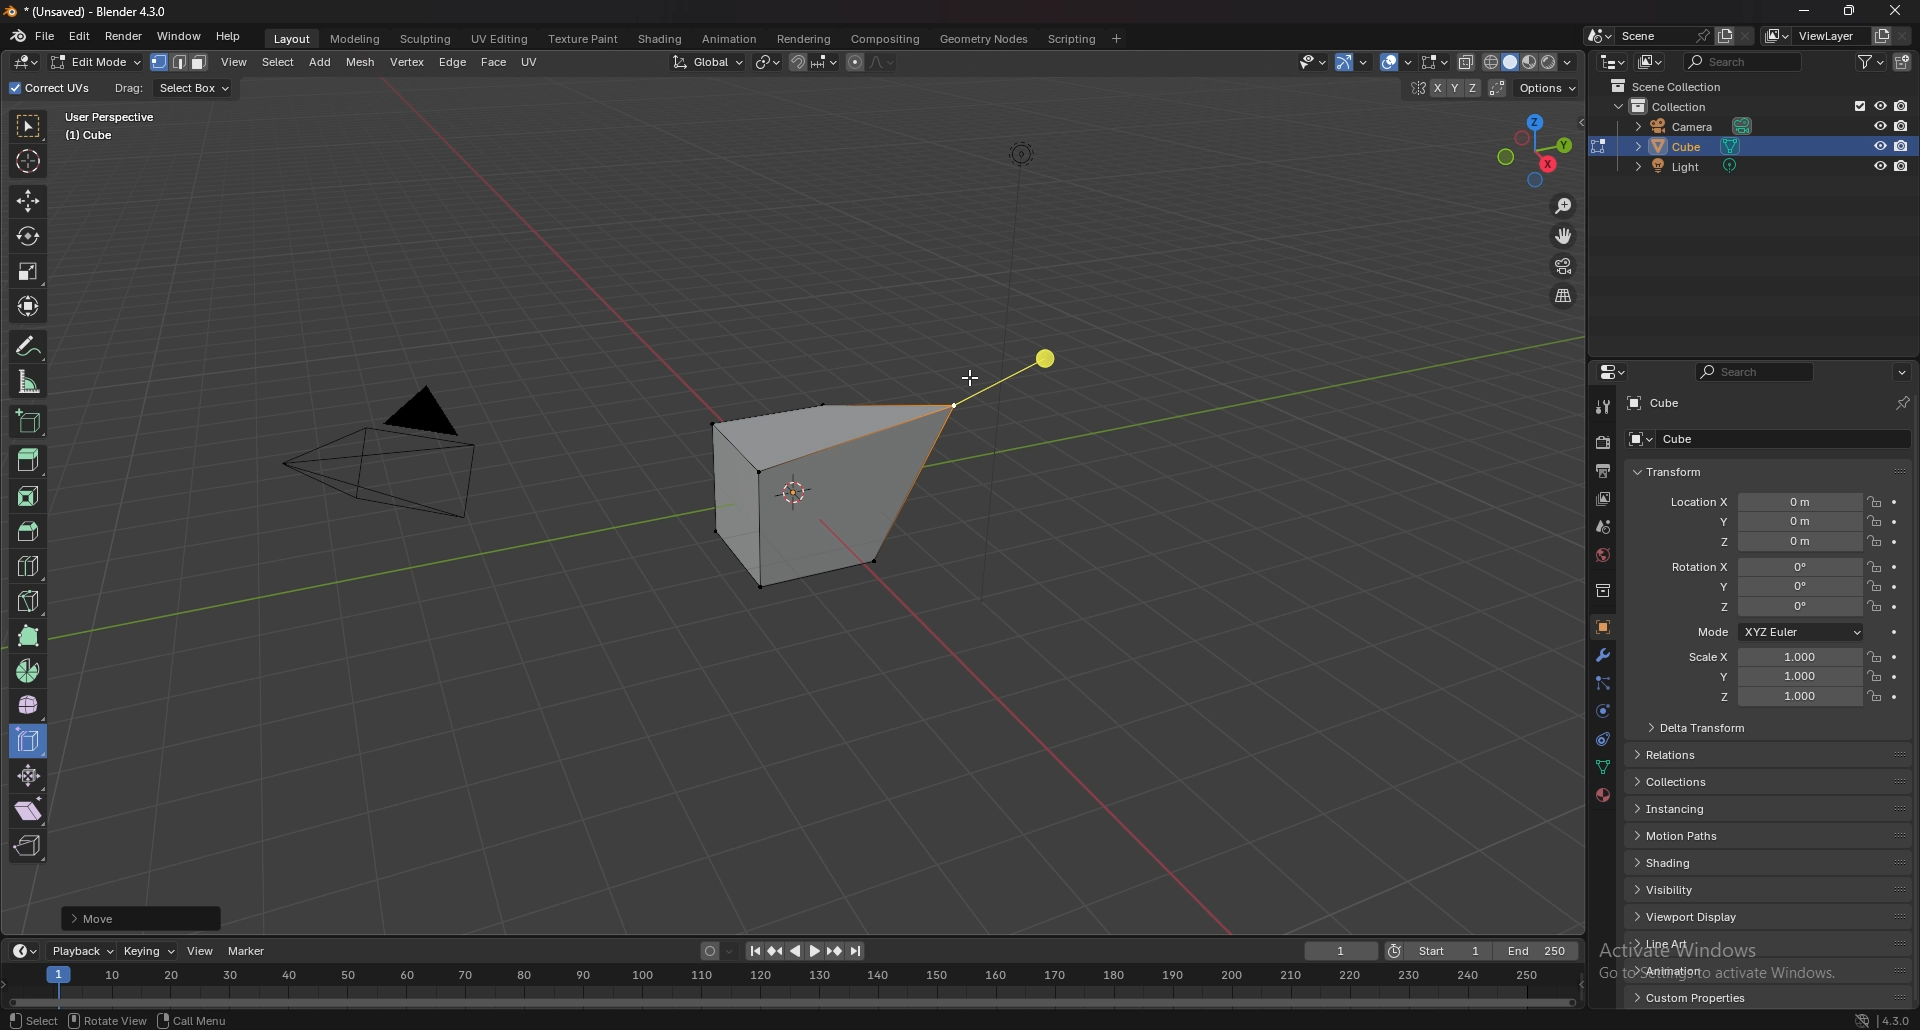 The image size is (1920, 1030). I want to click on annotate, so click(28, 346).